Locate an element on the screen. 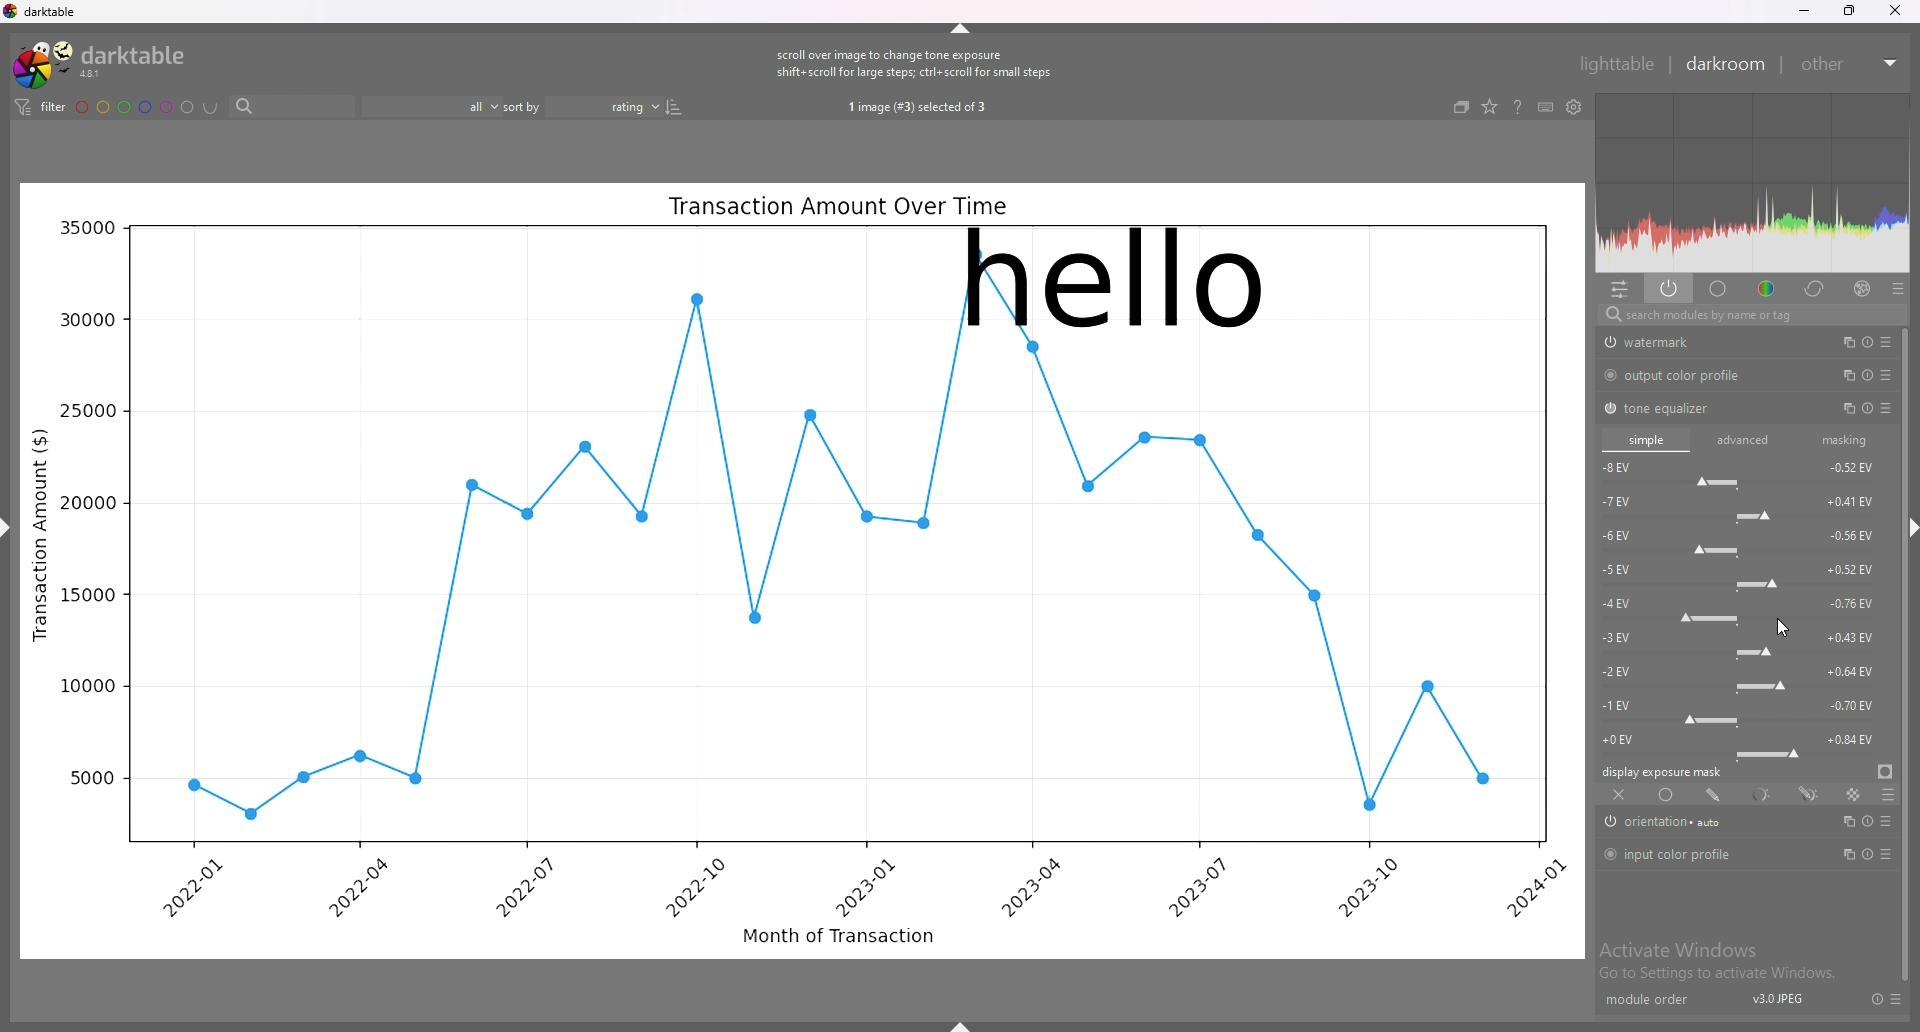 Image resolution: width=1920 pixels, height=1032 pixels. show sidebar is located at coordinates (963, 1025).